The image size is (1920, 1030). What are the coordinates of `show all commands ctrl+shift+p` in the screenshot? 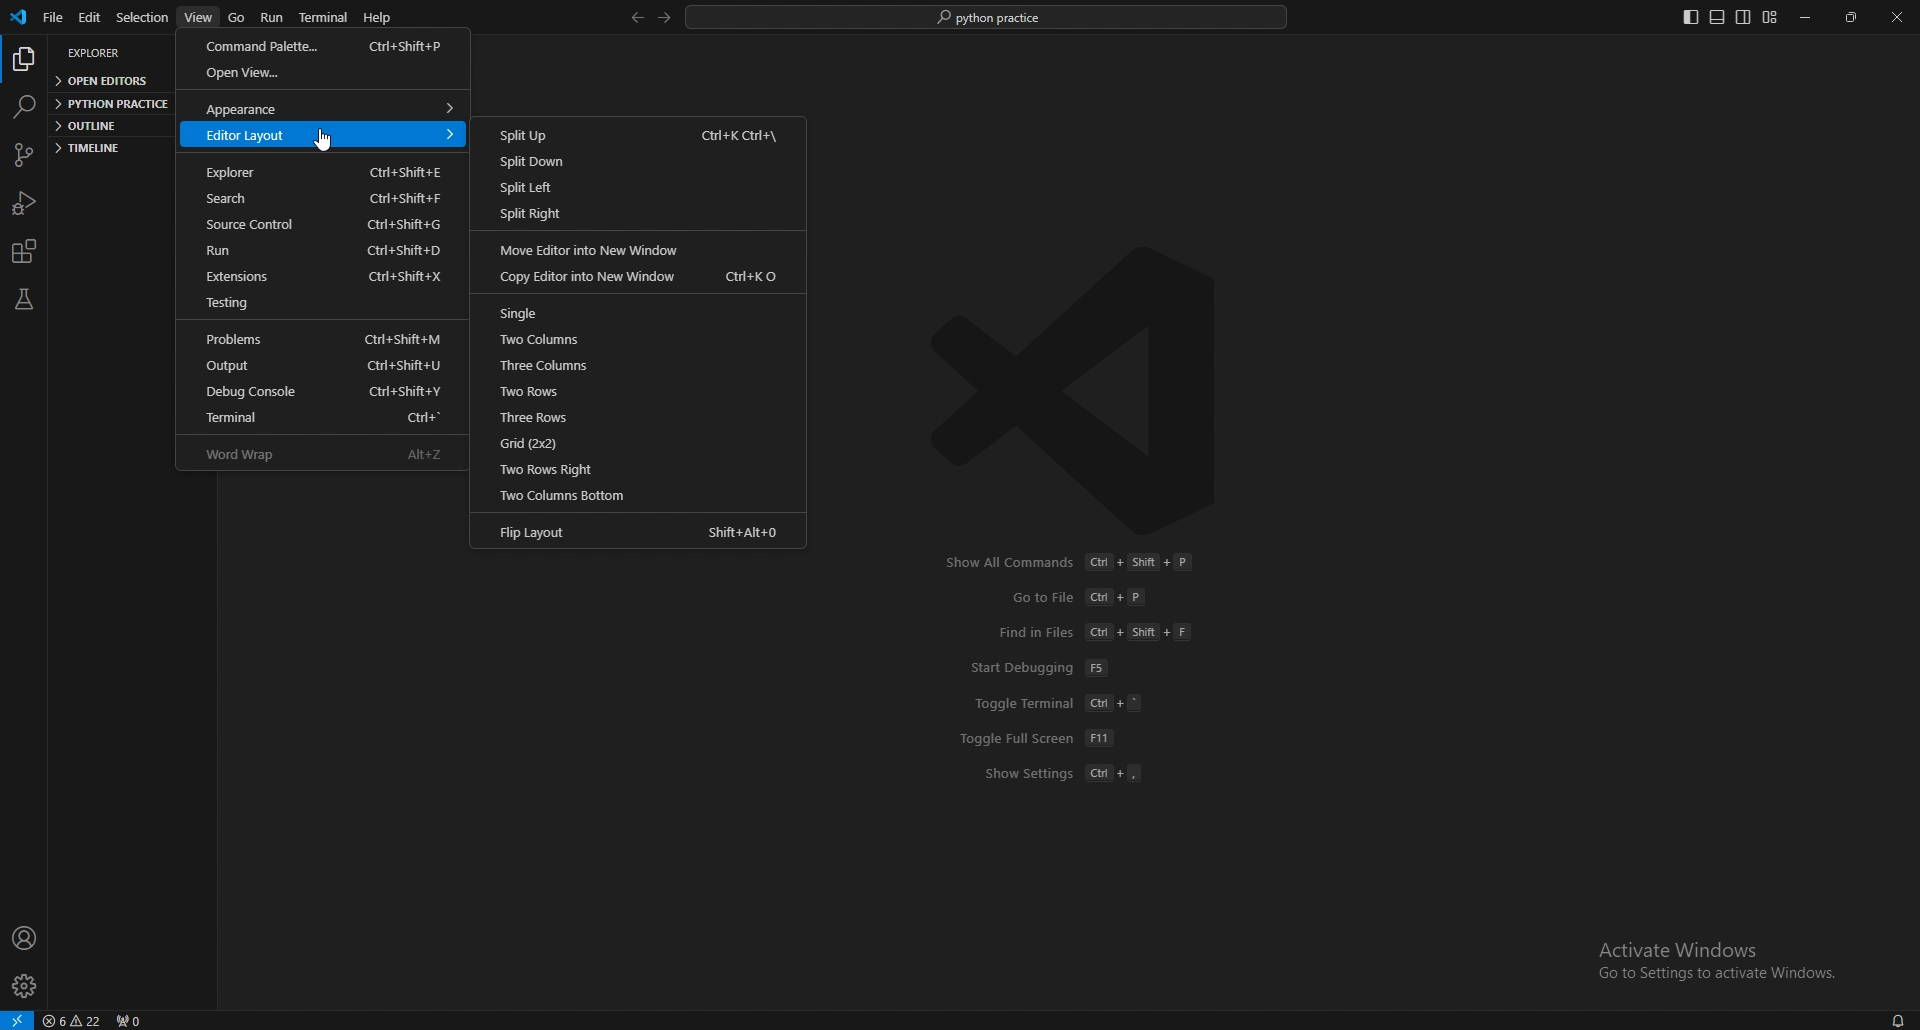 It's located at (1073, 562).